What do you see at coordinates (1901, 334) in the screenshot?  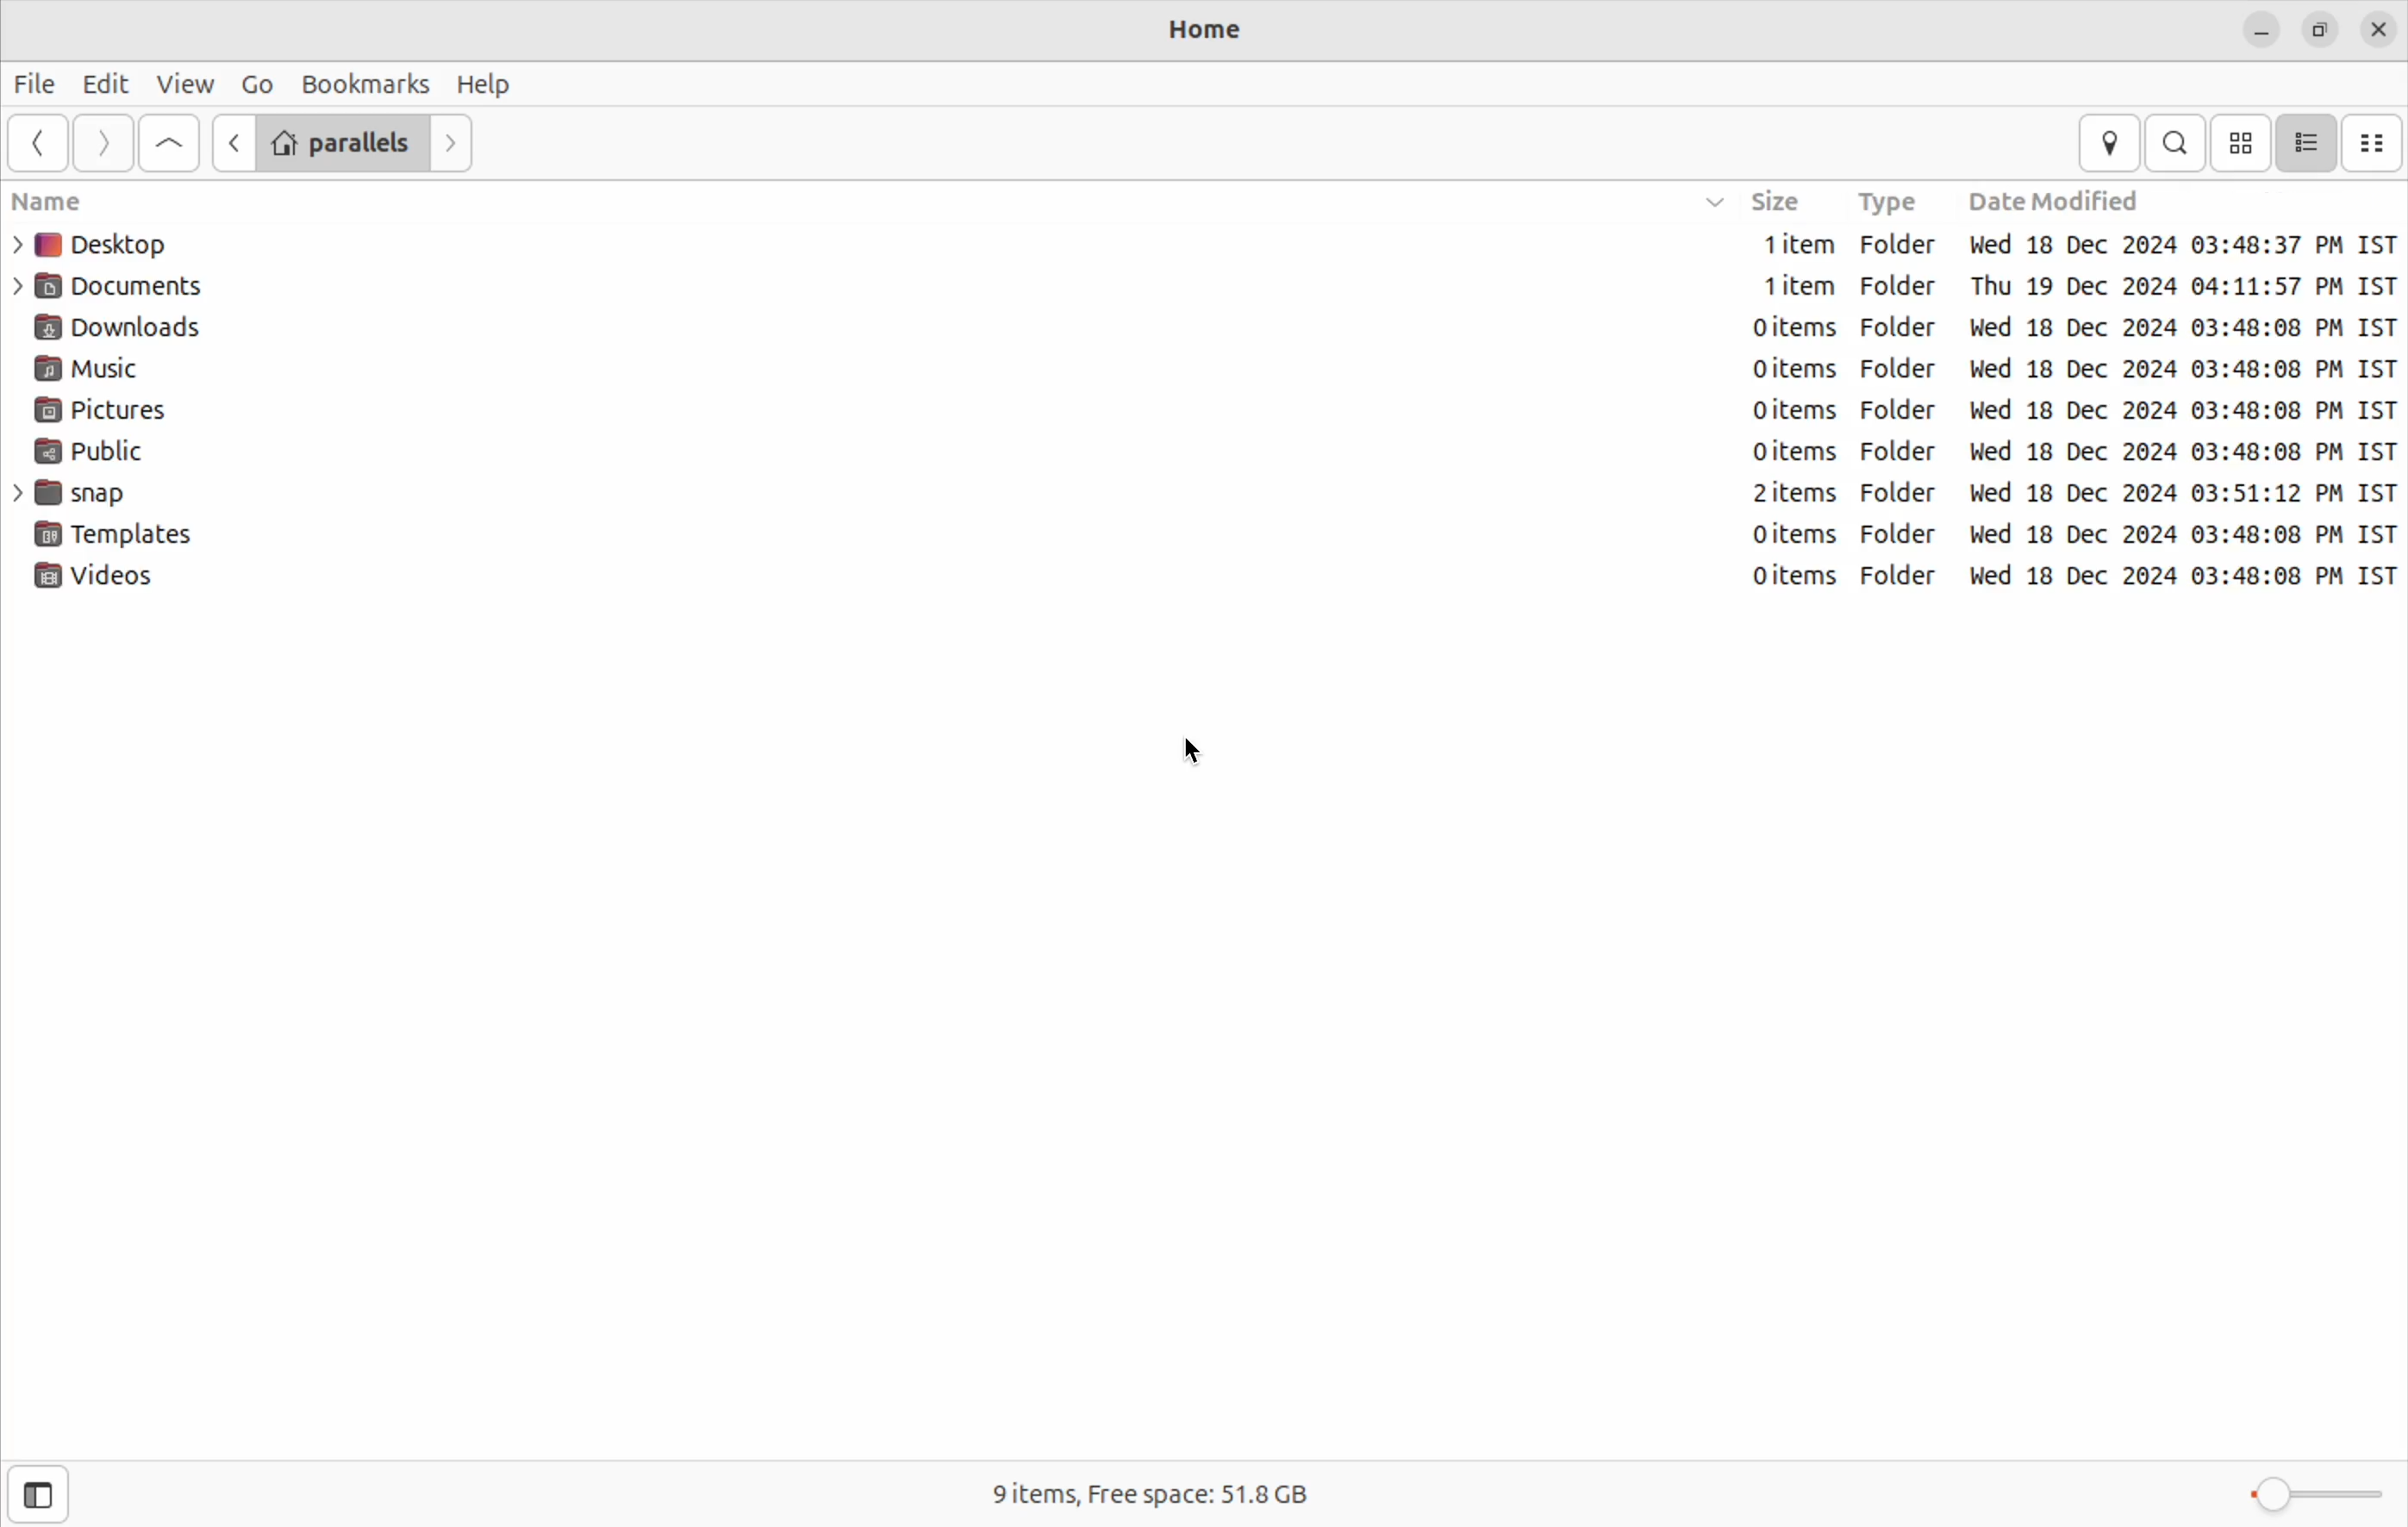 I see `Folder` at bounding box center [1901, 334].